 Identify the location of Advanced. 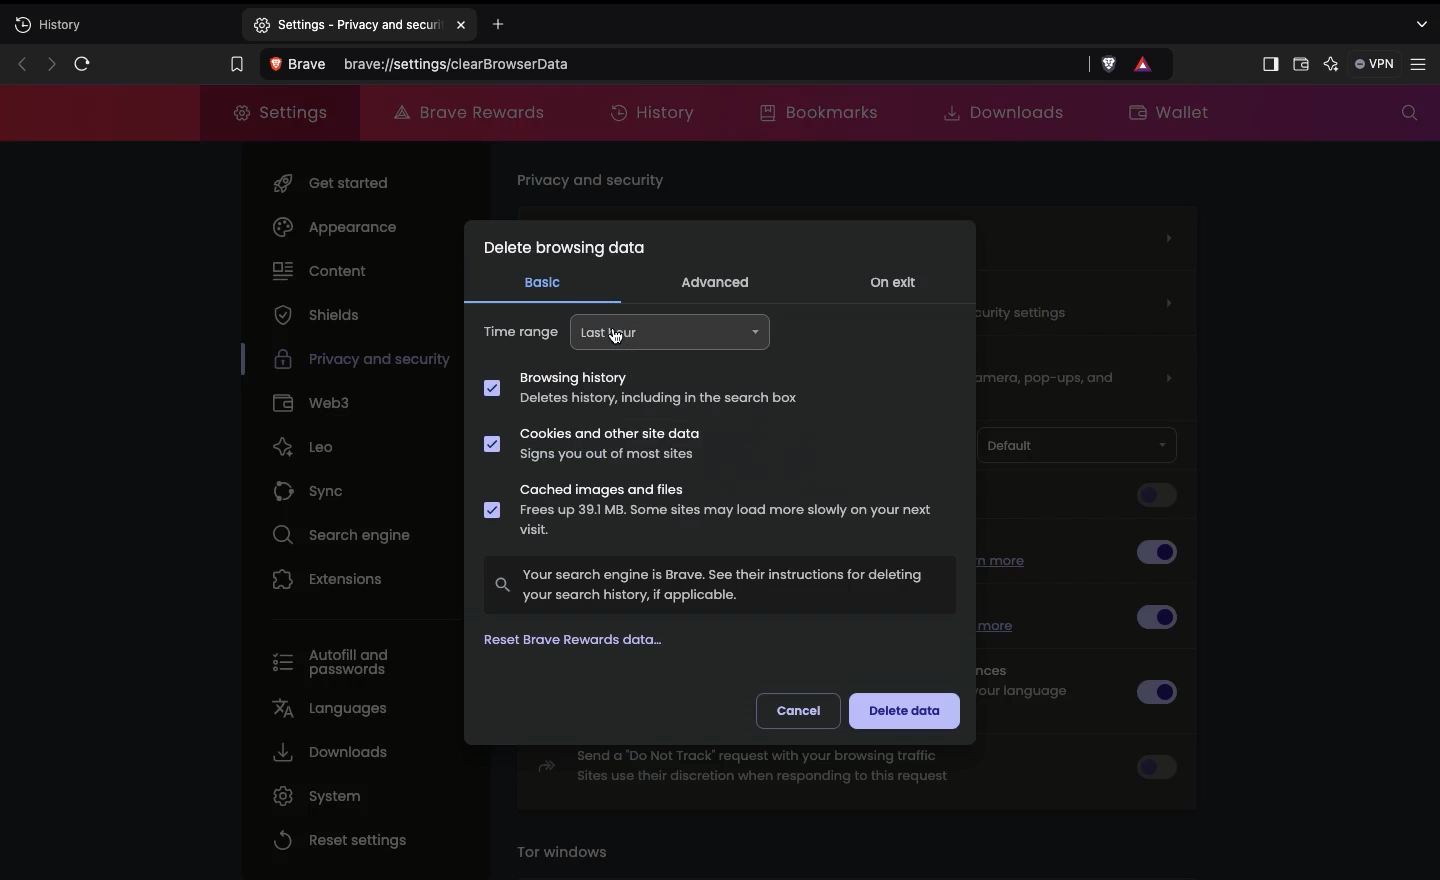
(715, 281).